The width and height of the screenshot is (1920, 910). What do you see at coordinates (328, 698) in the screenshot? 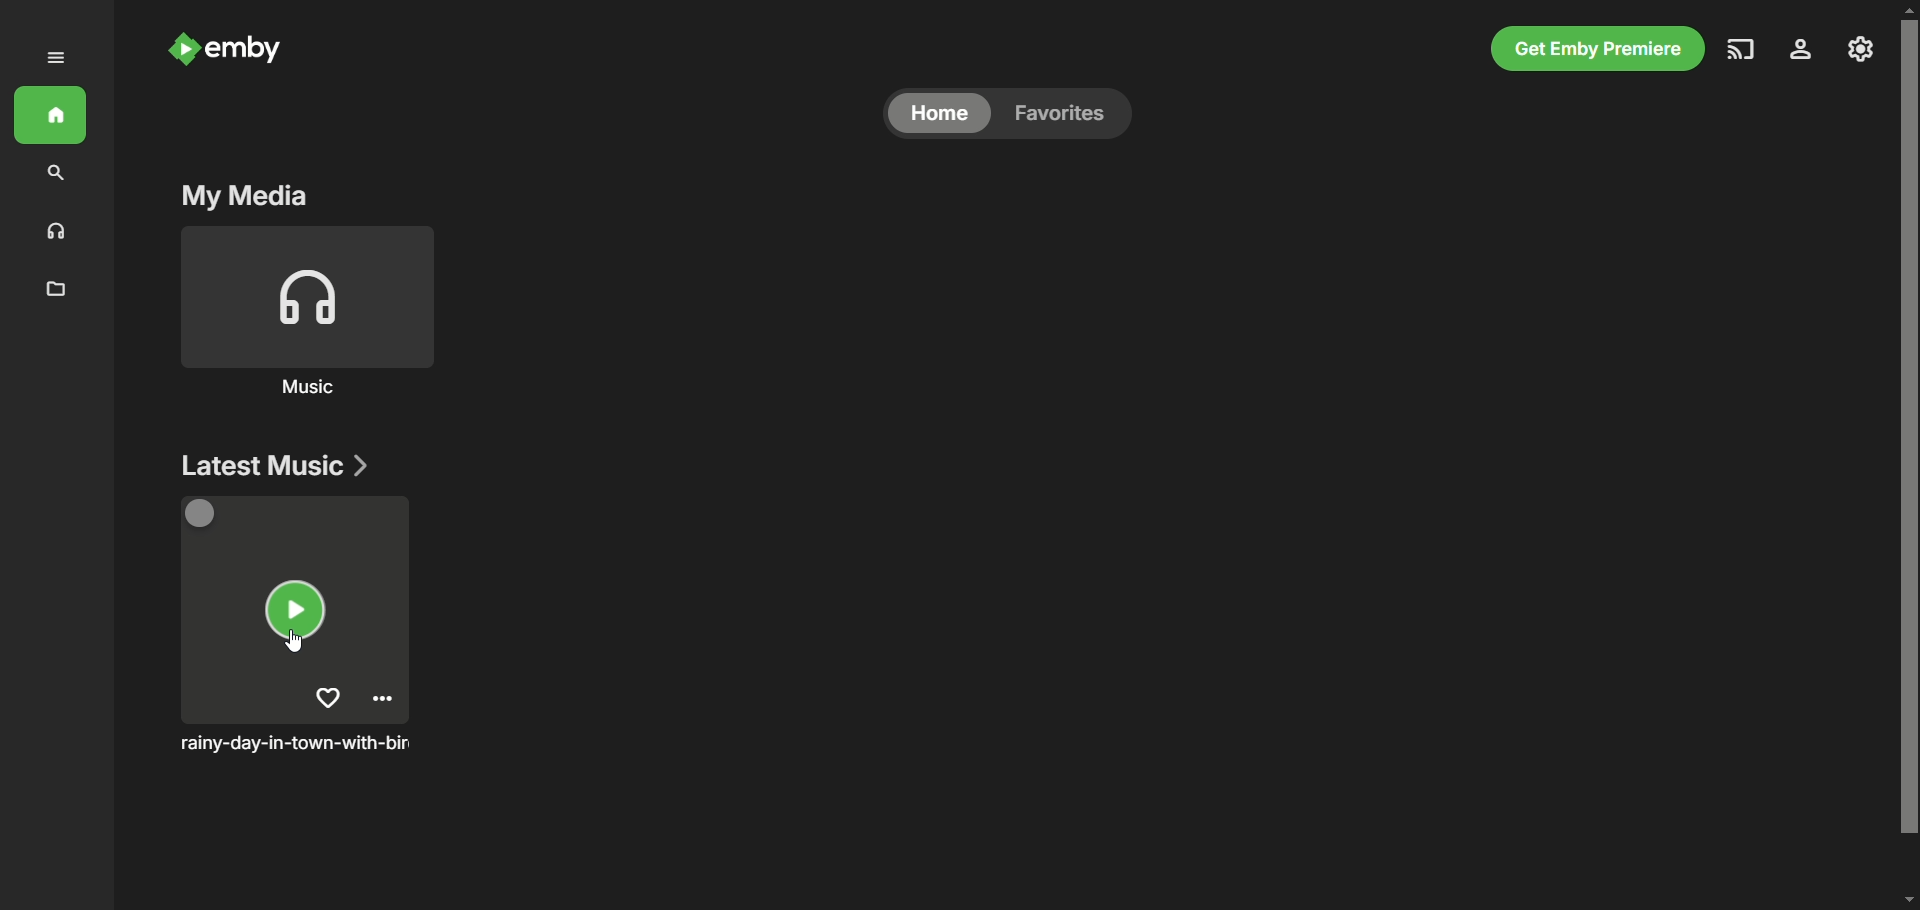
I see `favorite` at bounding box center [328, 698].